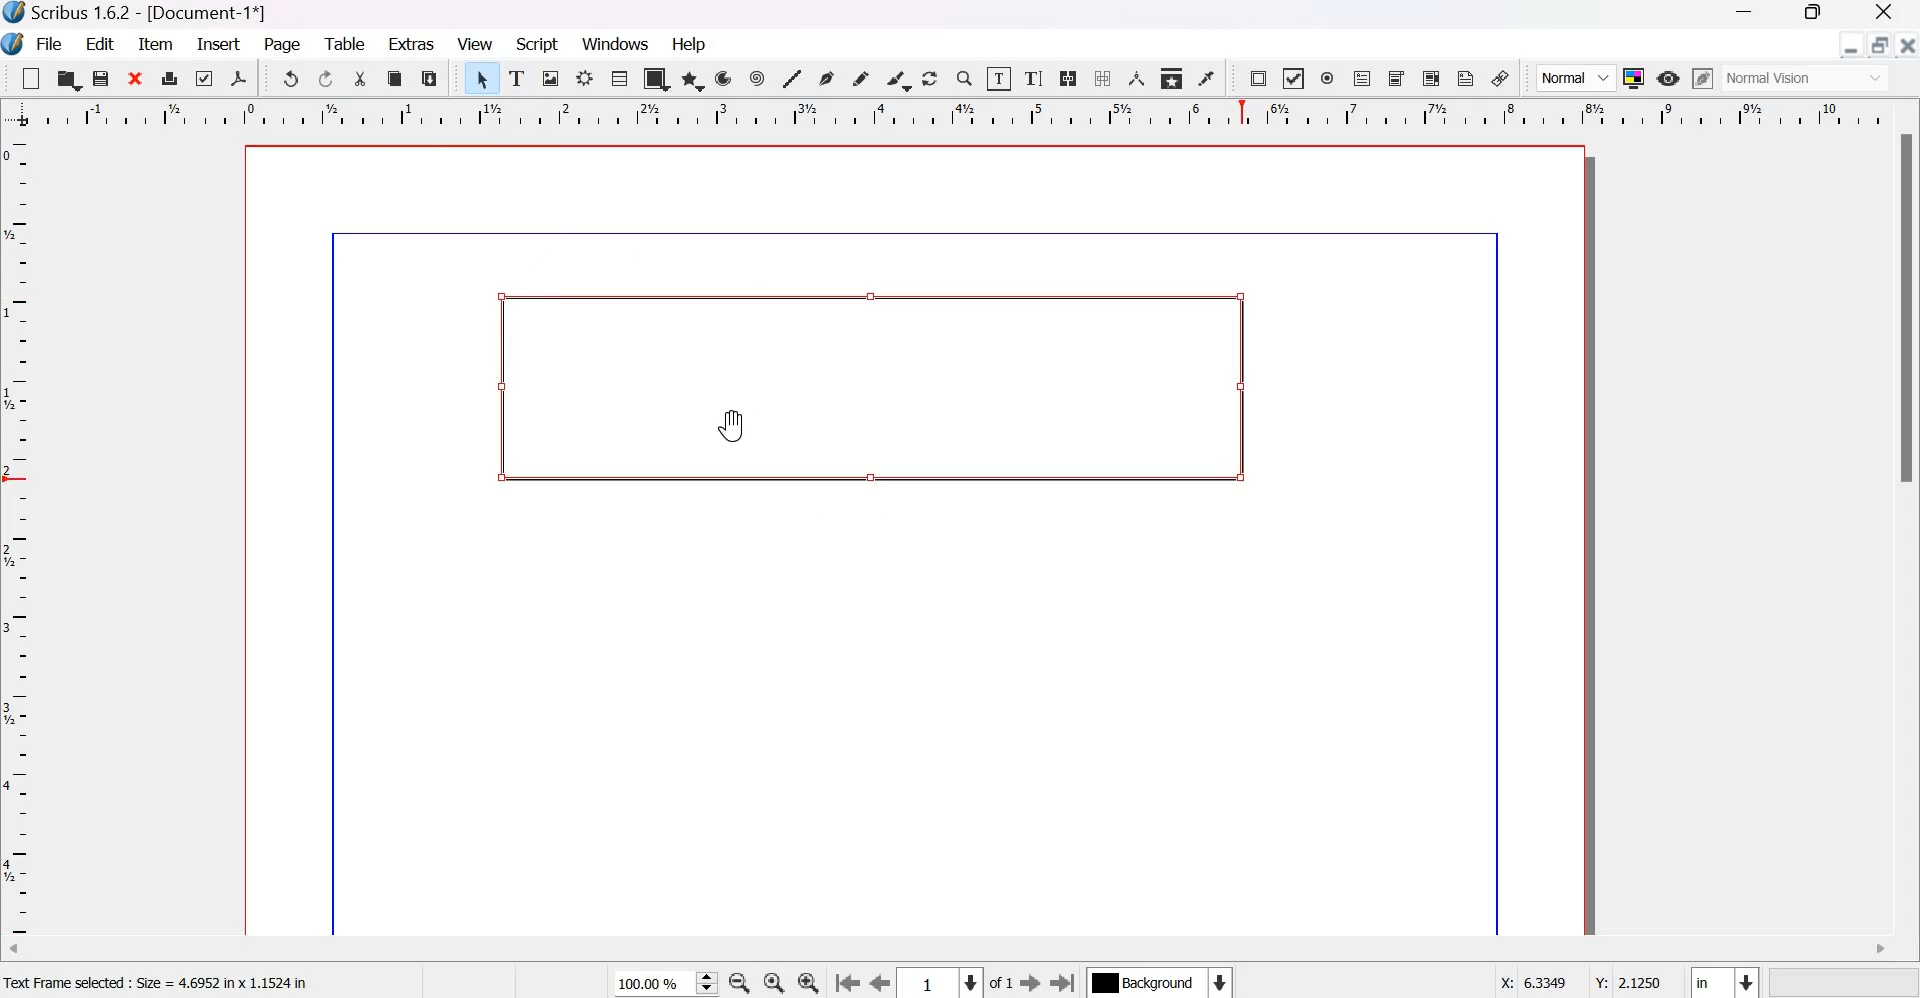 This screenshot has height=998, width=1920. I want to click on Go to the last page, so click(1064, 982).